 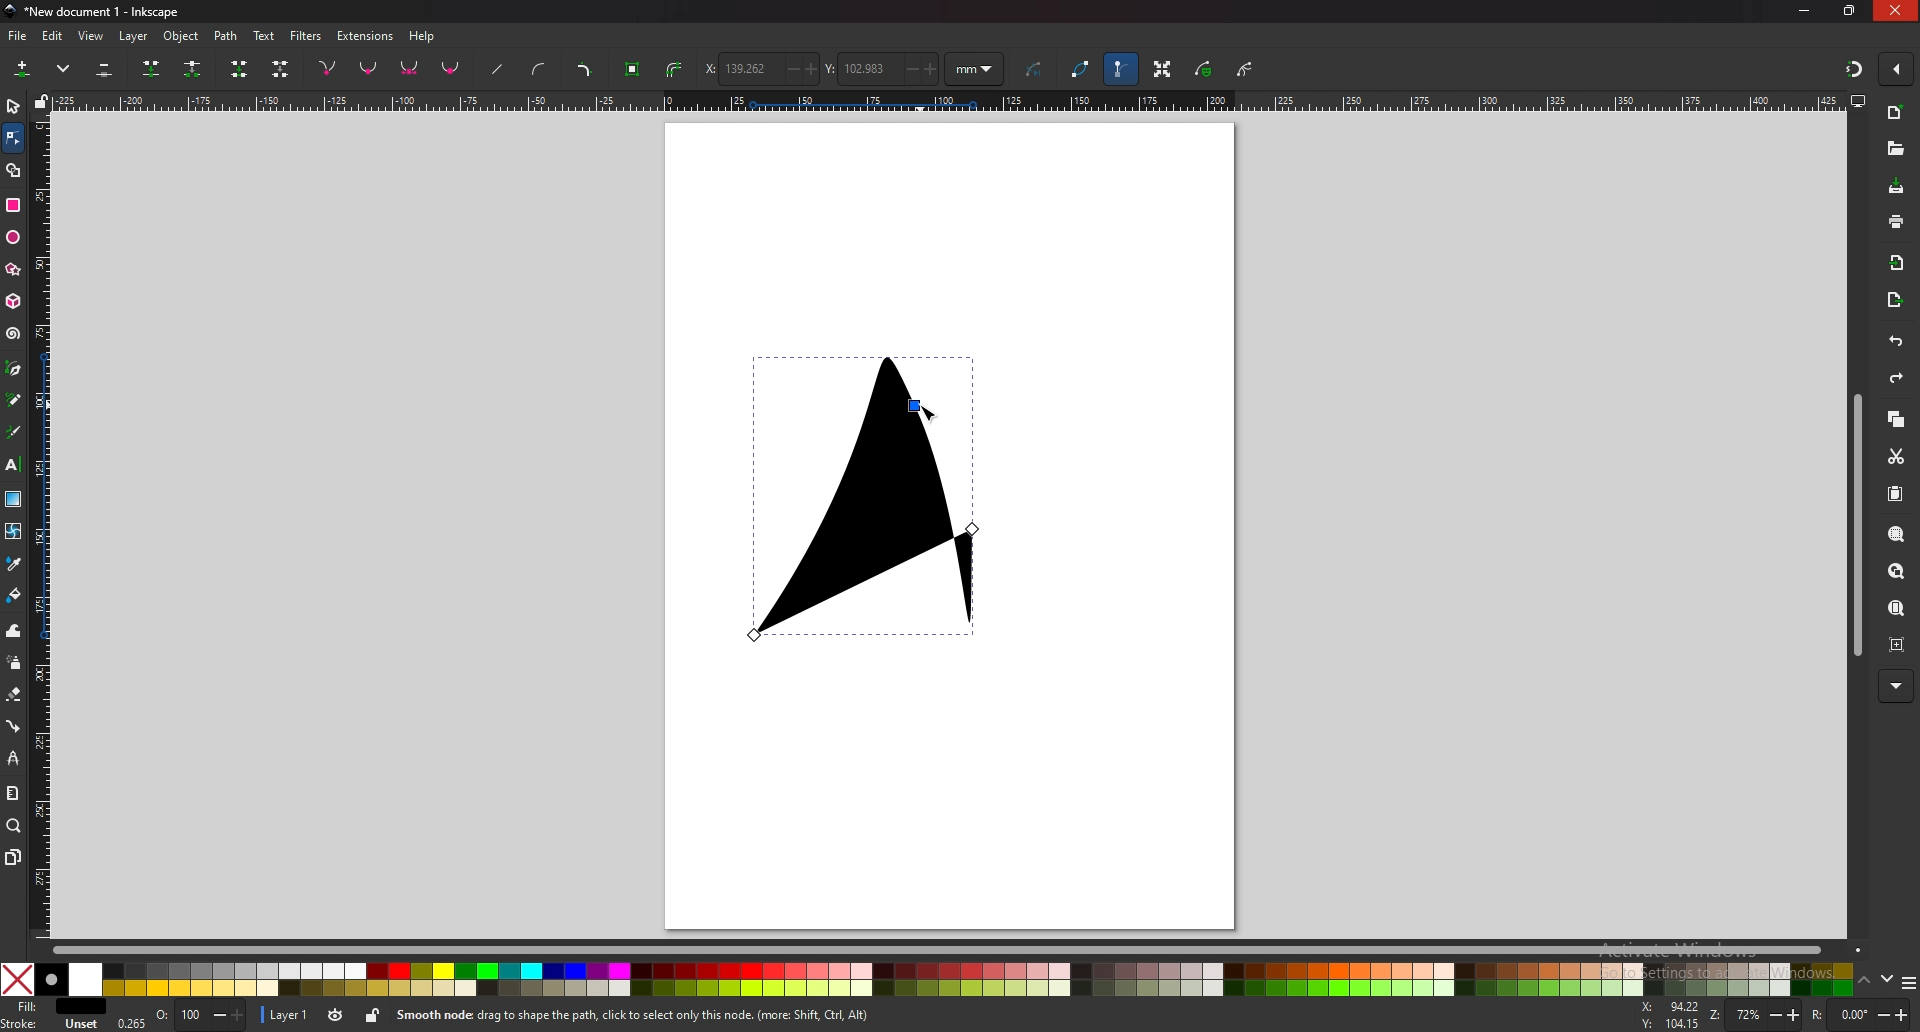 What do you see at coordinates (451, 70) in the screenshot?
I see `make selected nodes auto smooth` at bounding box center [451, 70].